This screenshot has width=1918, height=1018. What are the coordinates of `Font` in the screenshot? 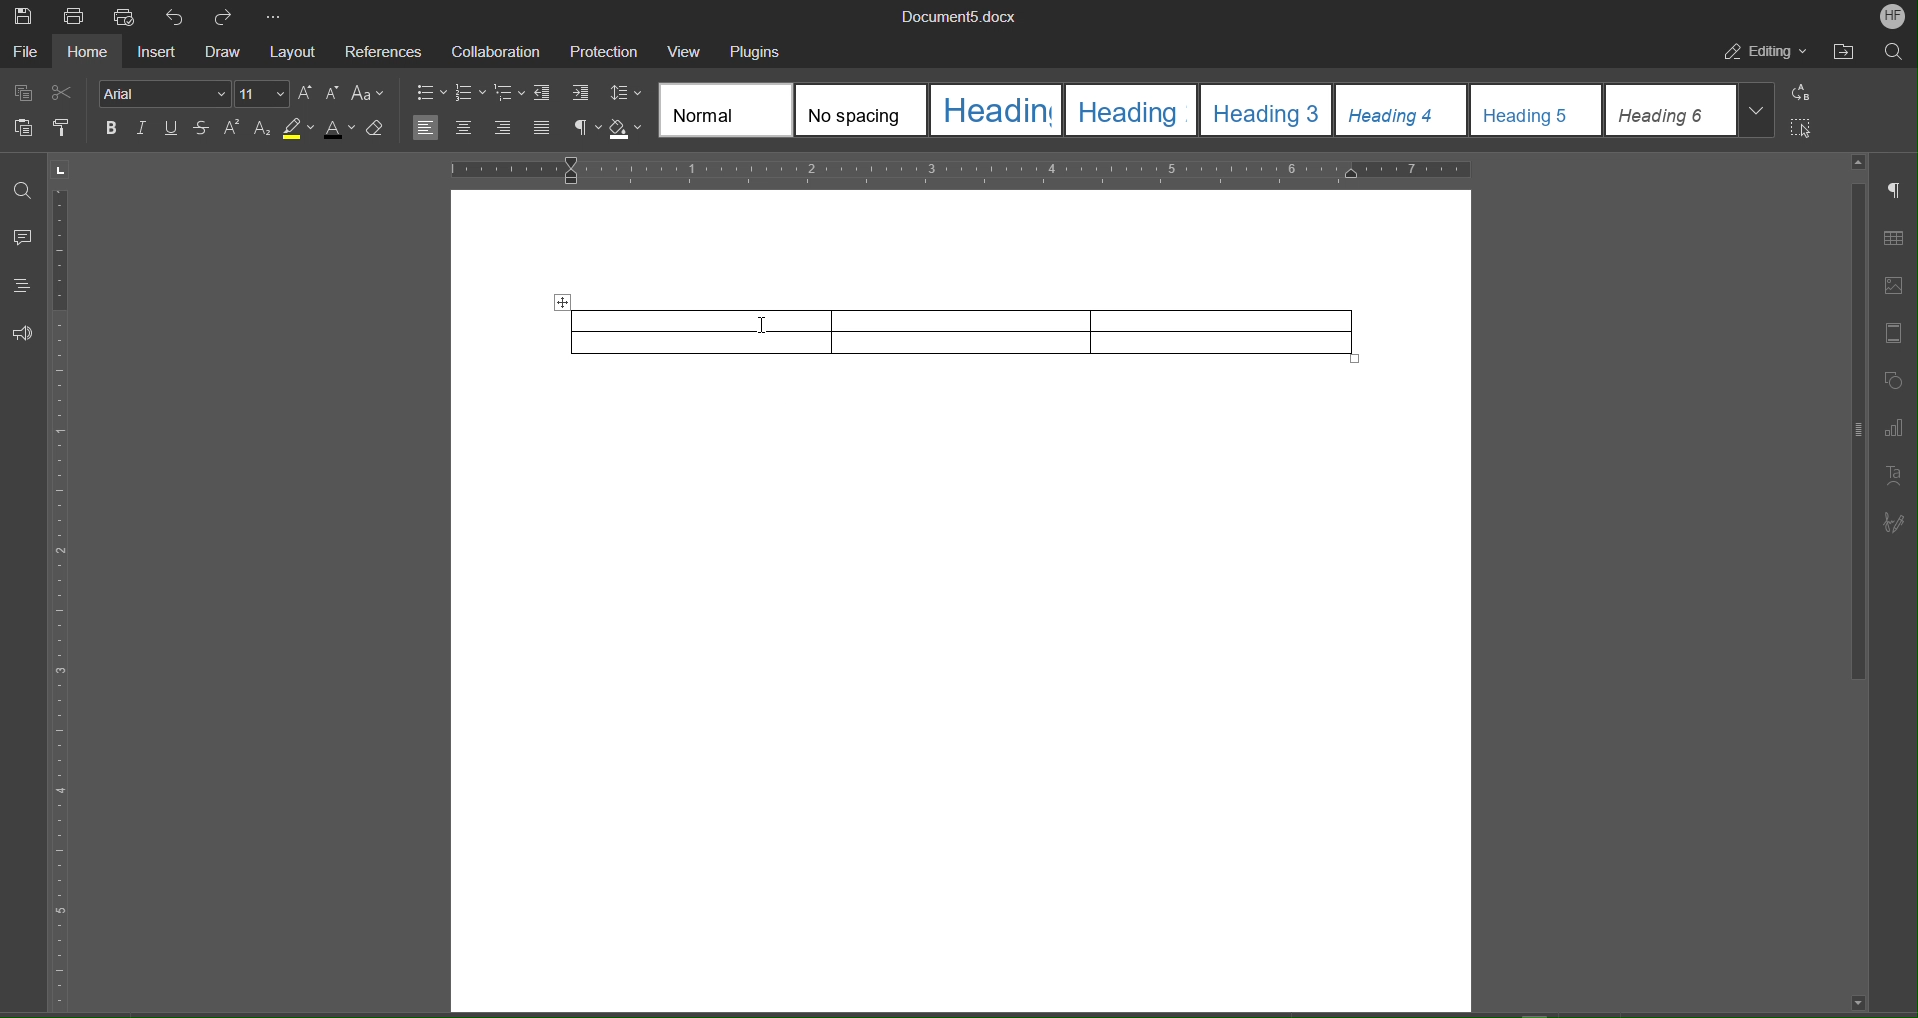 It's located at (162, 95).